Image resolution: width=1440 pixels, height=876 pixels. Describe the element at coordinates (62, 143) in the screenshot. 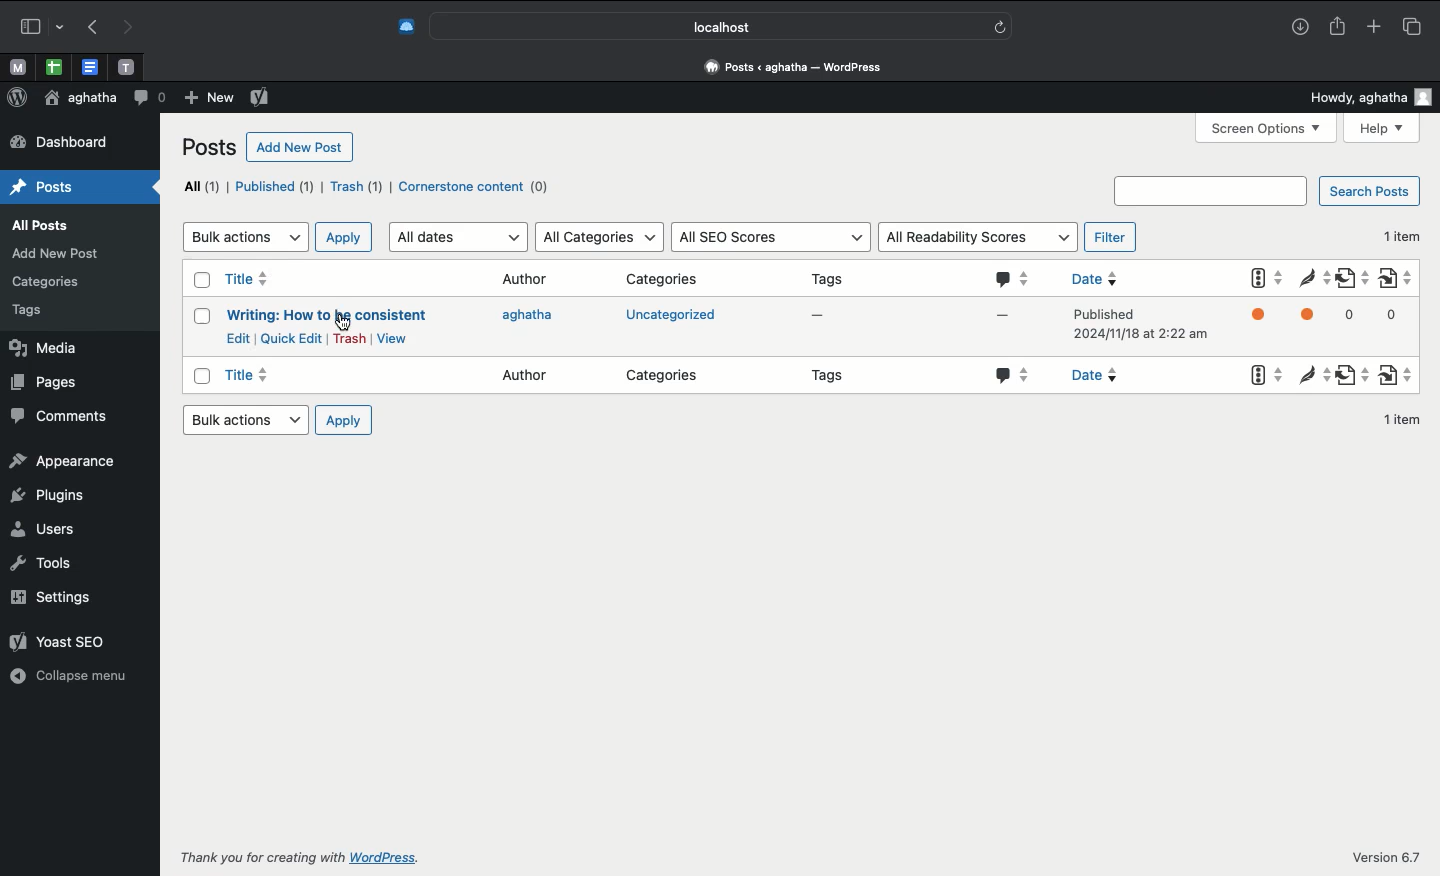

I see `dashboard` at that location.